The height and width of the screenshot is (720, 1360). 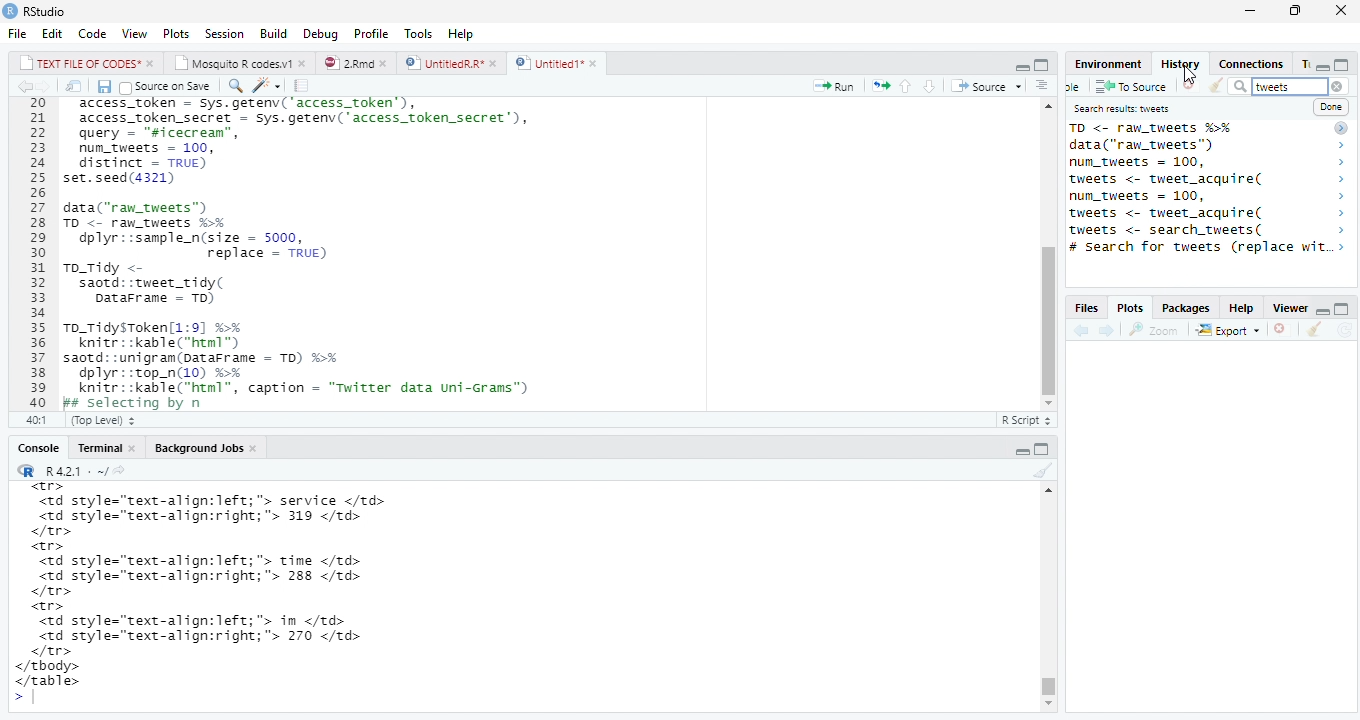 I want to click on ©) Untitied1*, so click(x=563, y=64).